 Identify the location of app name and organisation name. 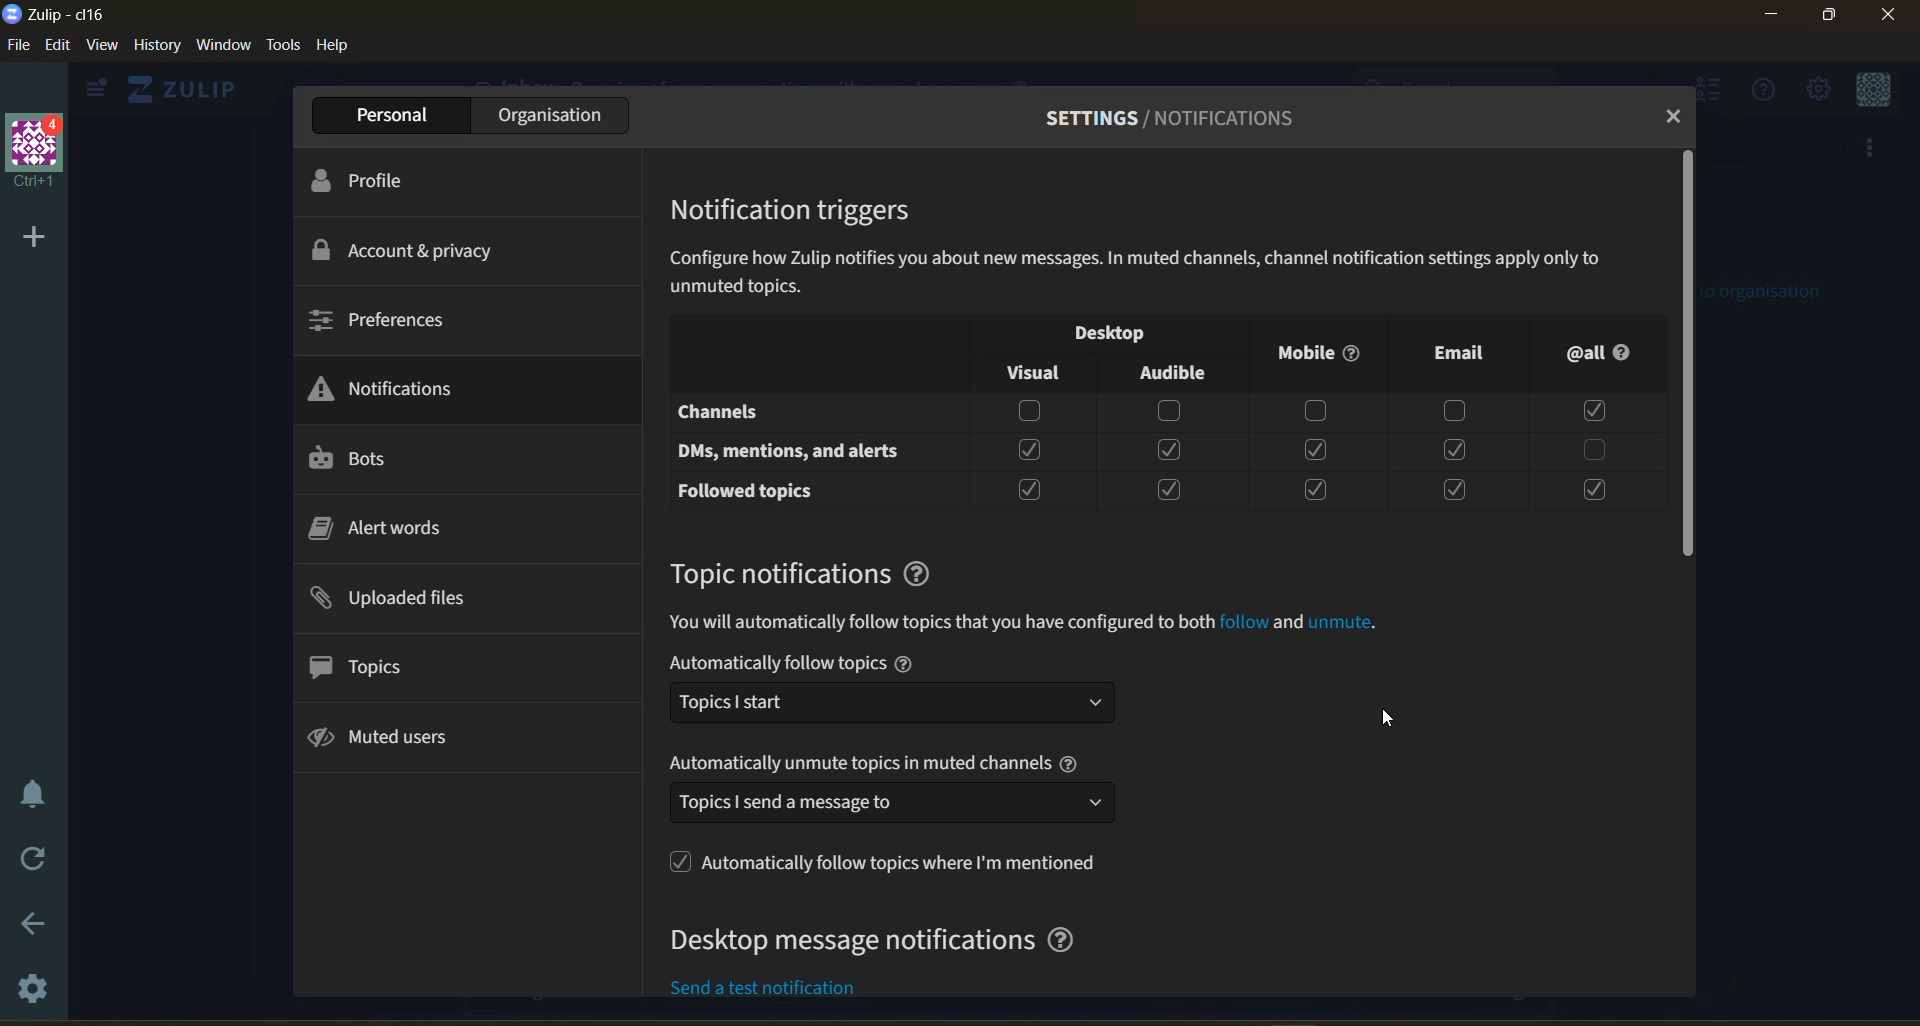
(74, 14).